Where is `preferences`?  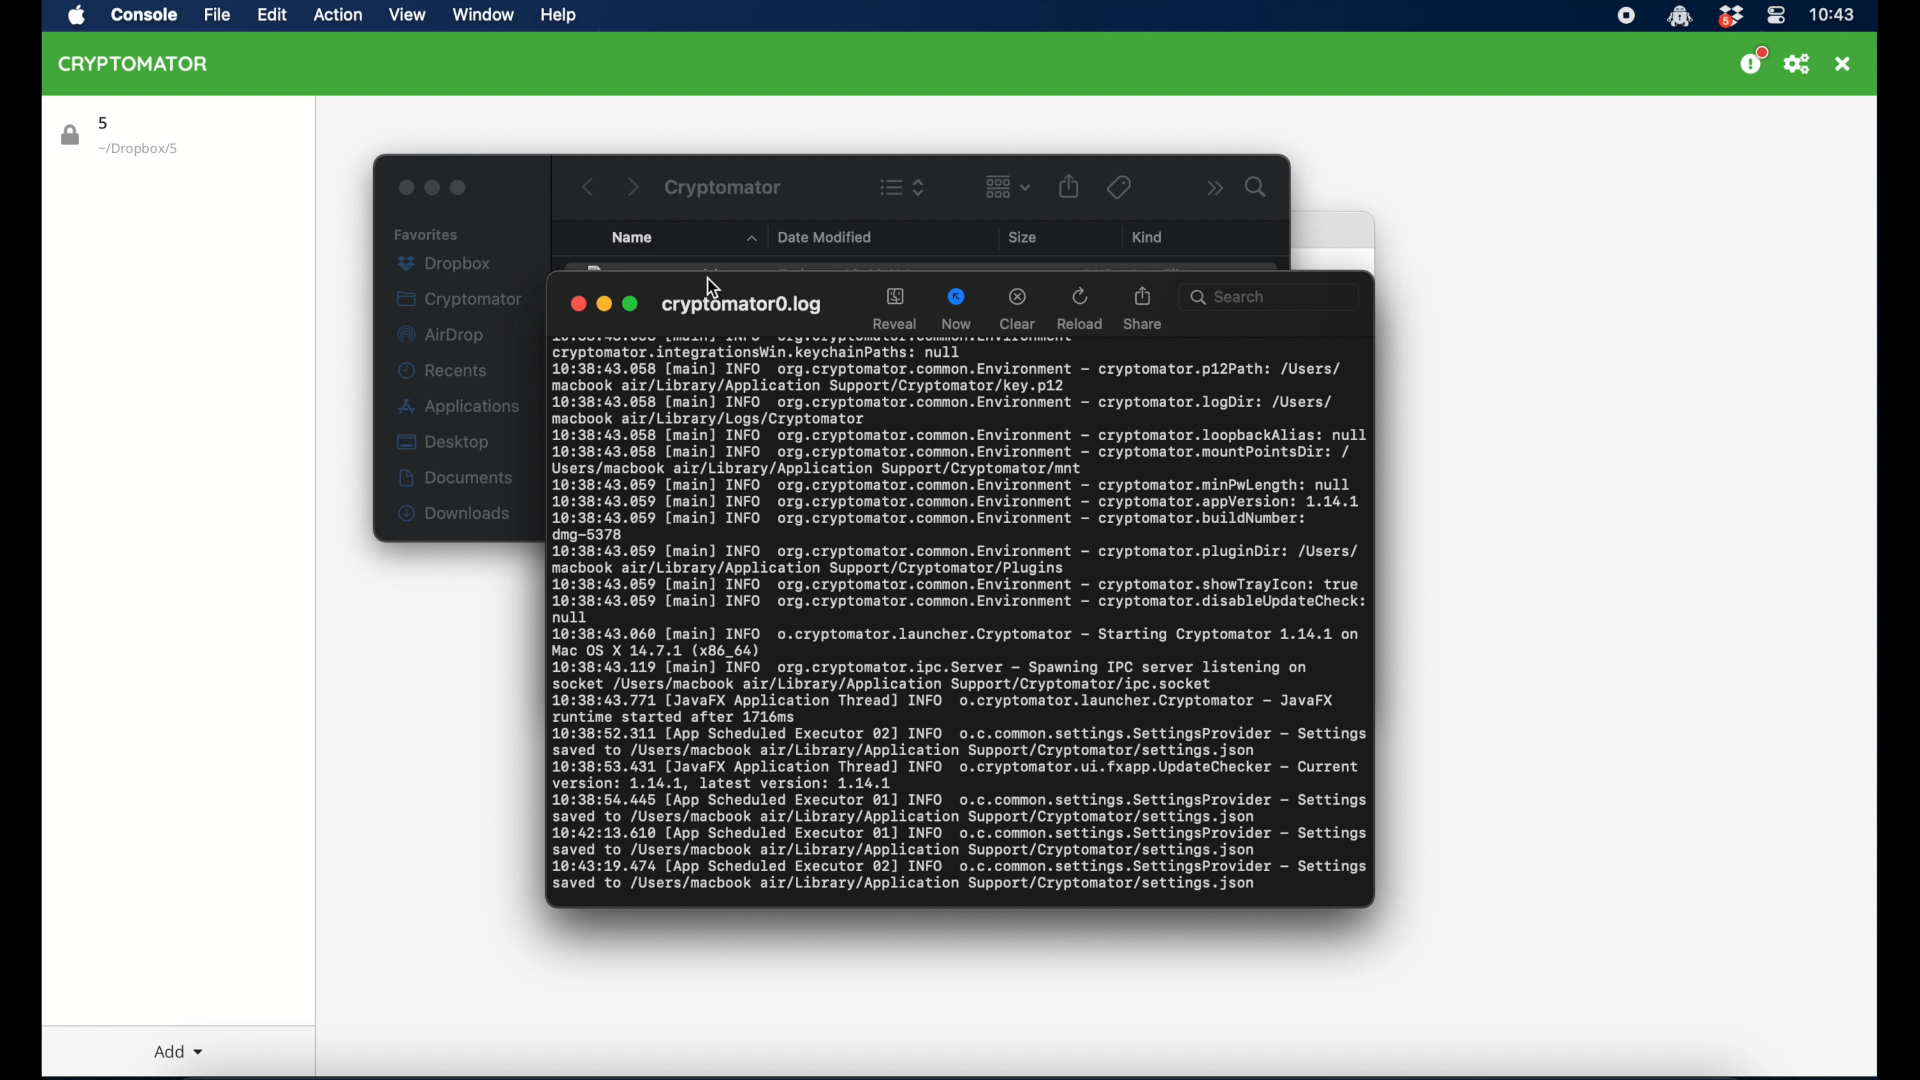 preferences is located at coordinates (1797, 67).